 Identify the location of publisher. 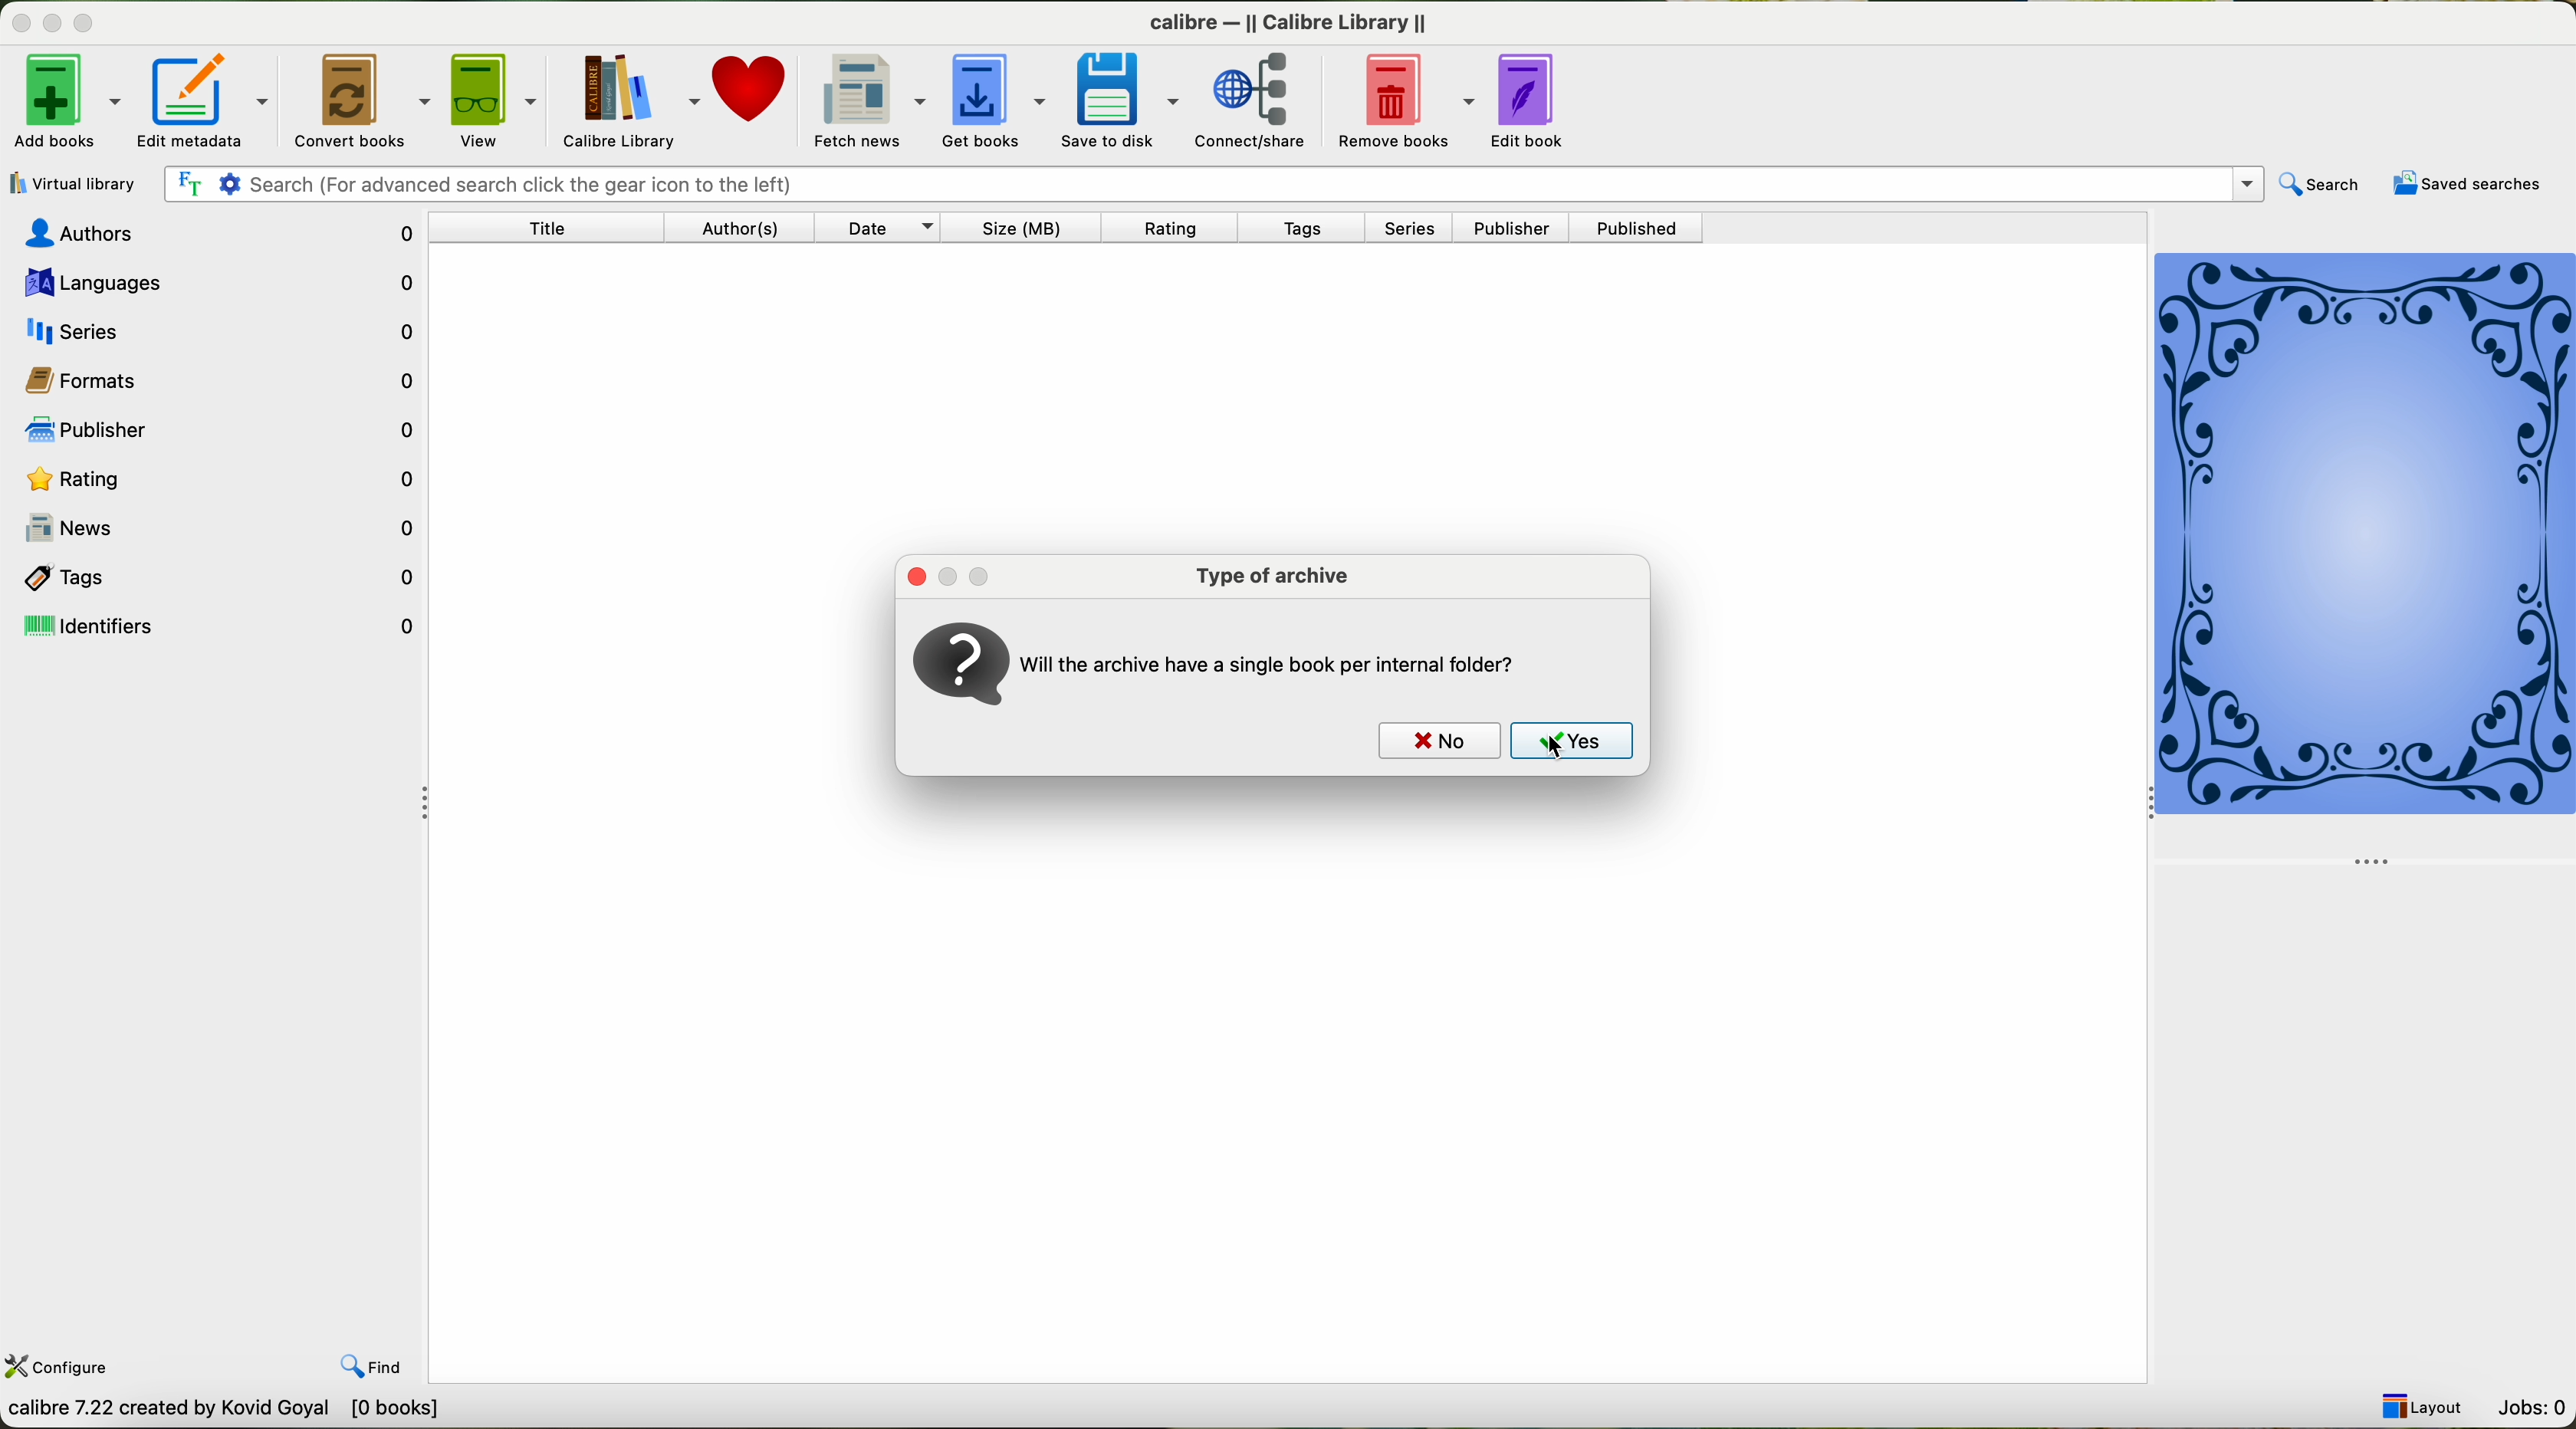
(211, 430).